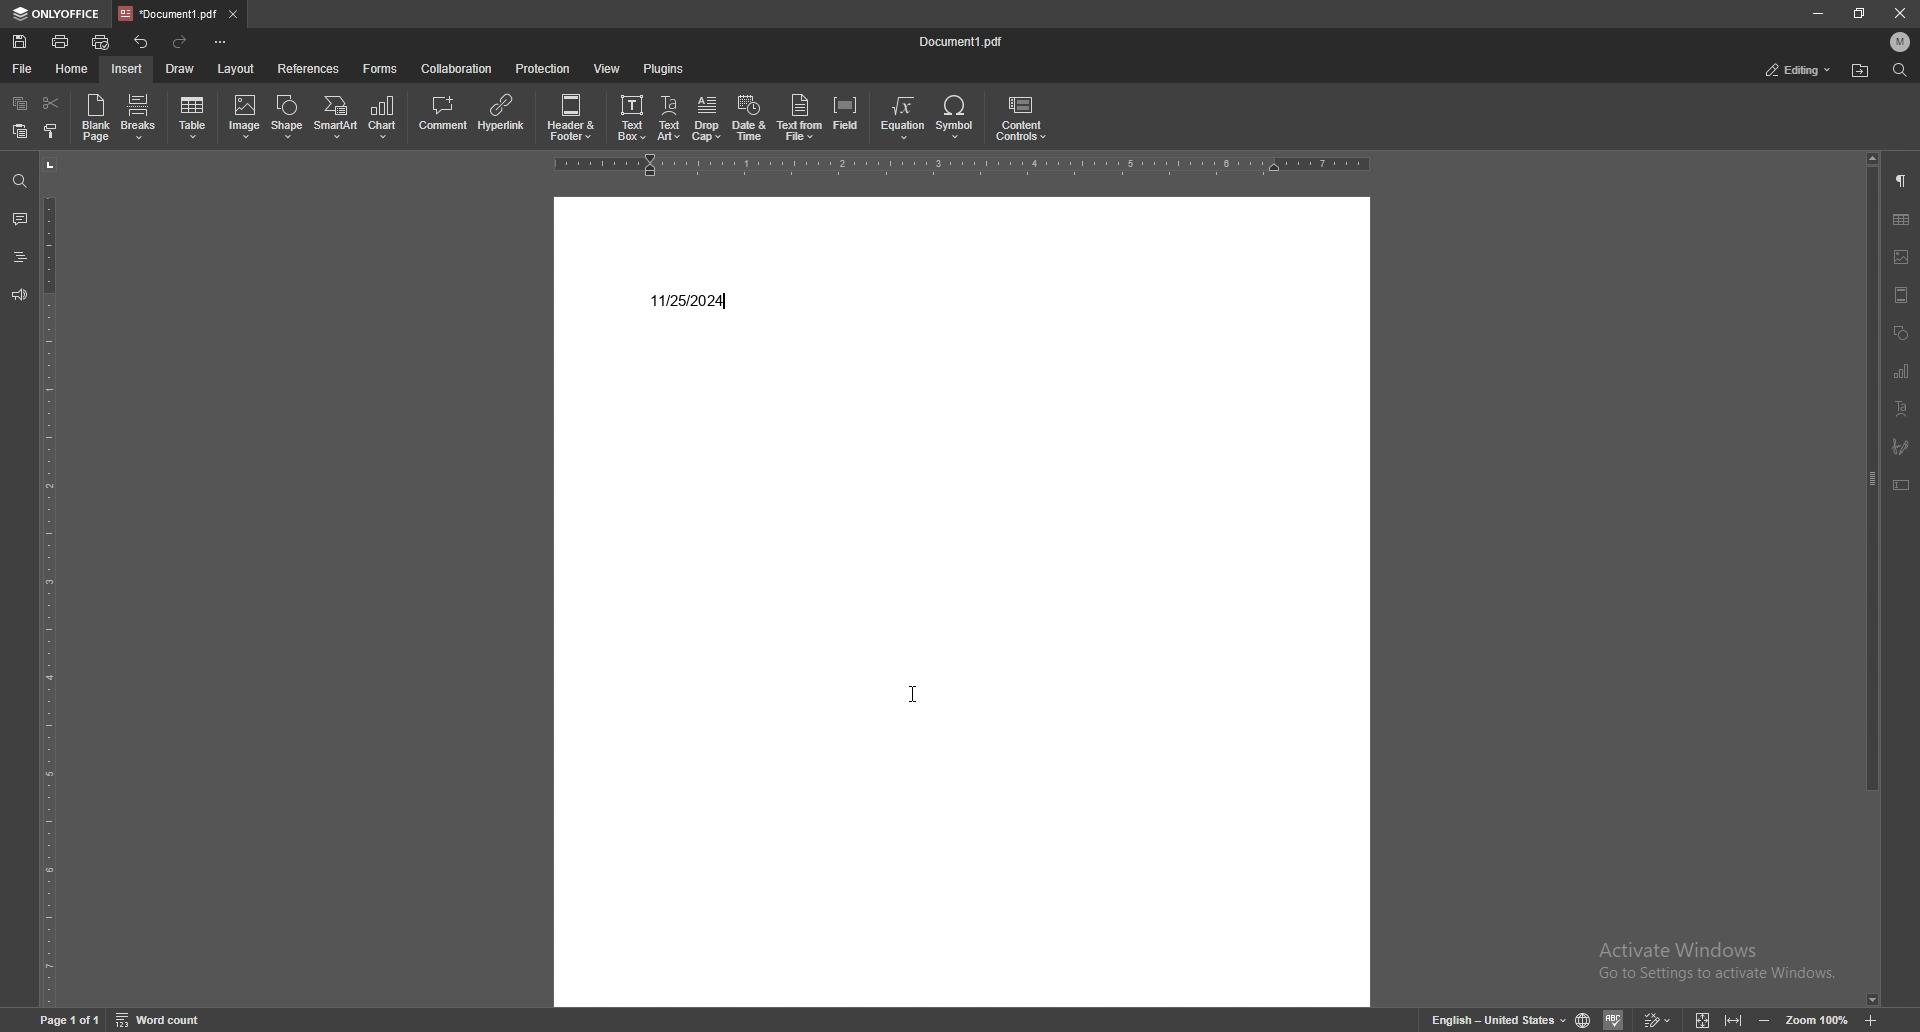 The image size is (1920, 1032). I want to click on profile, so click(1899, 41).